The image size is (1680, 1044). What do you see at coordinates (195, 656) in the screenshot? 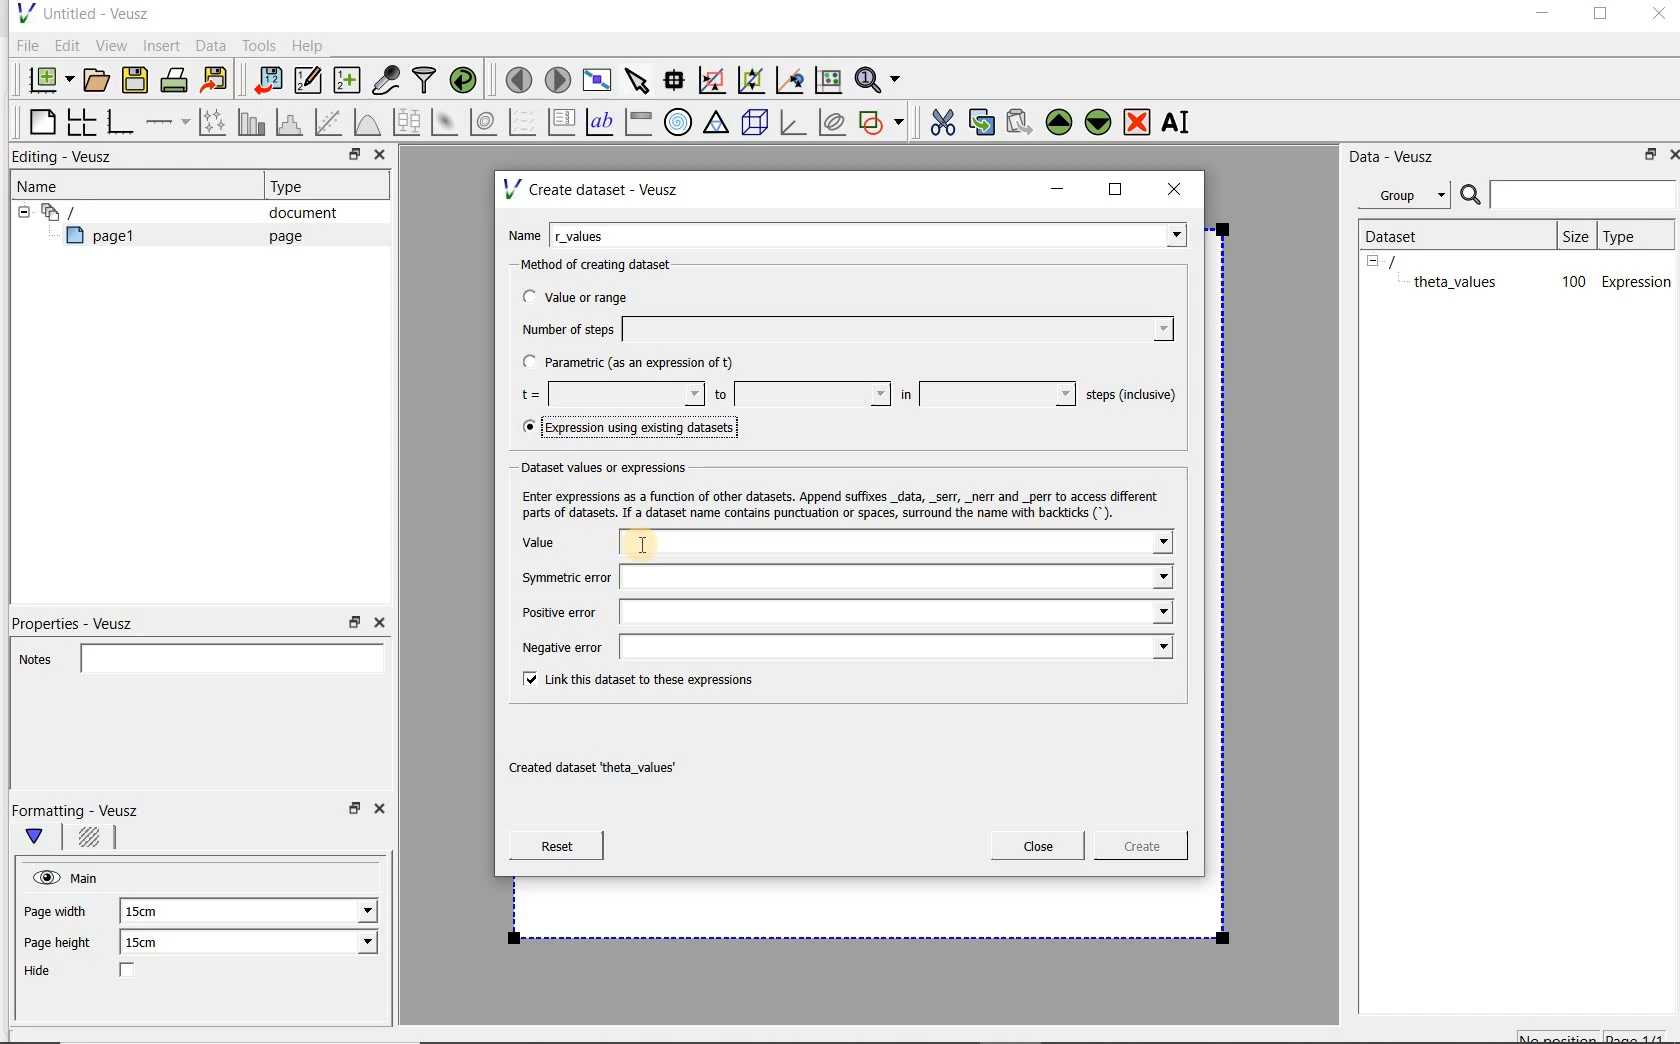
I see `Notes` at bounding box center [195, 656].